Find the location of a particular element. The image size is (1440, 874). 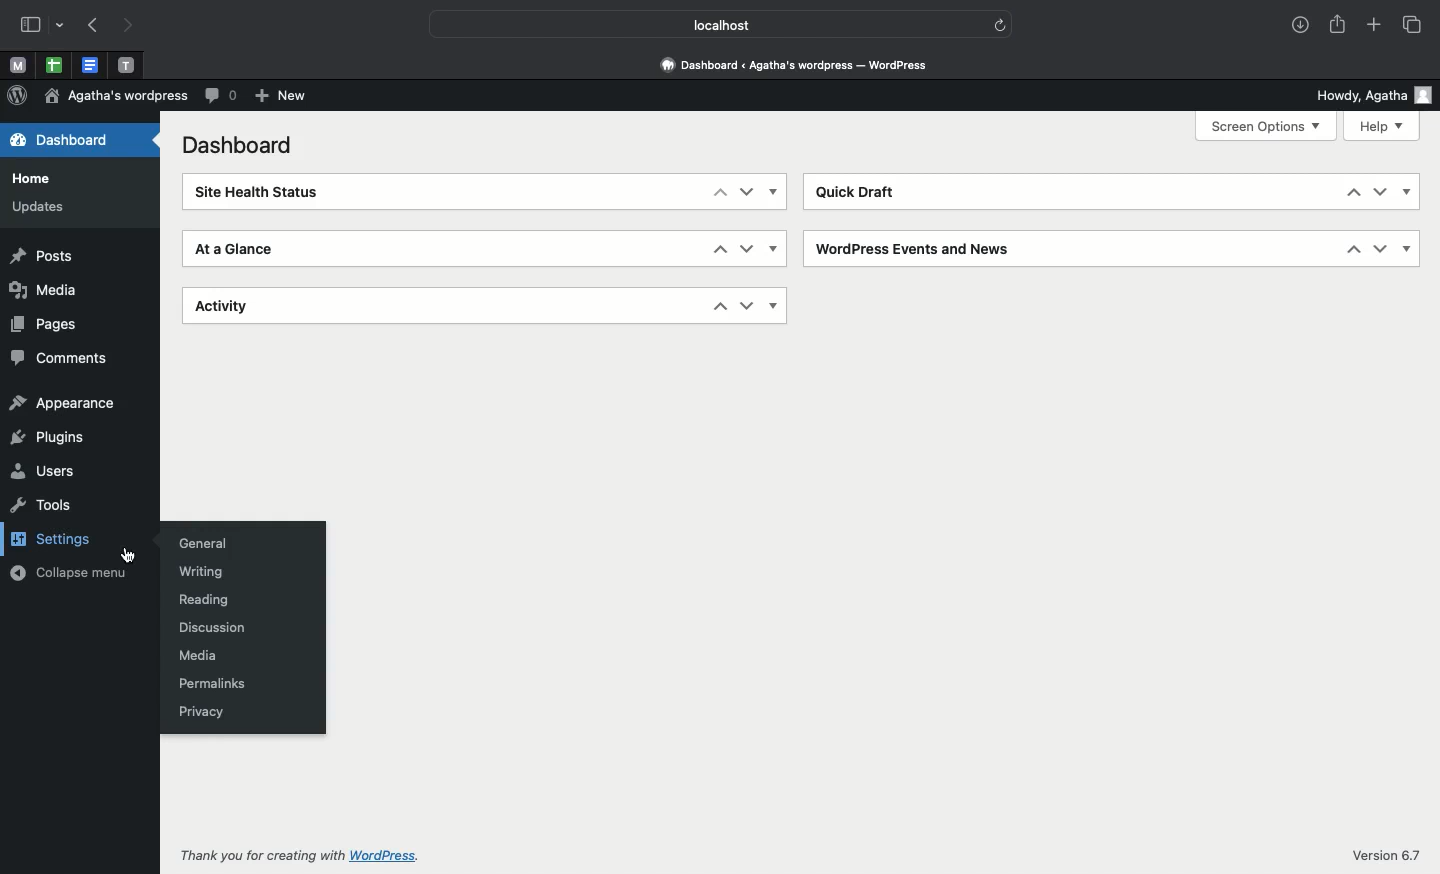

Share is located at coordinates (1339, 24).